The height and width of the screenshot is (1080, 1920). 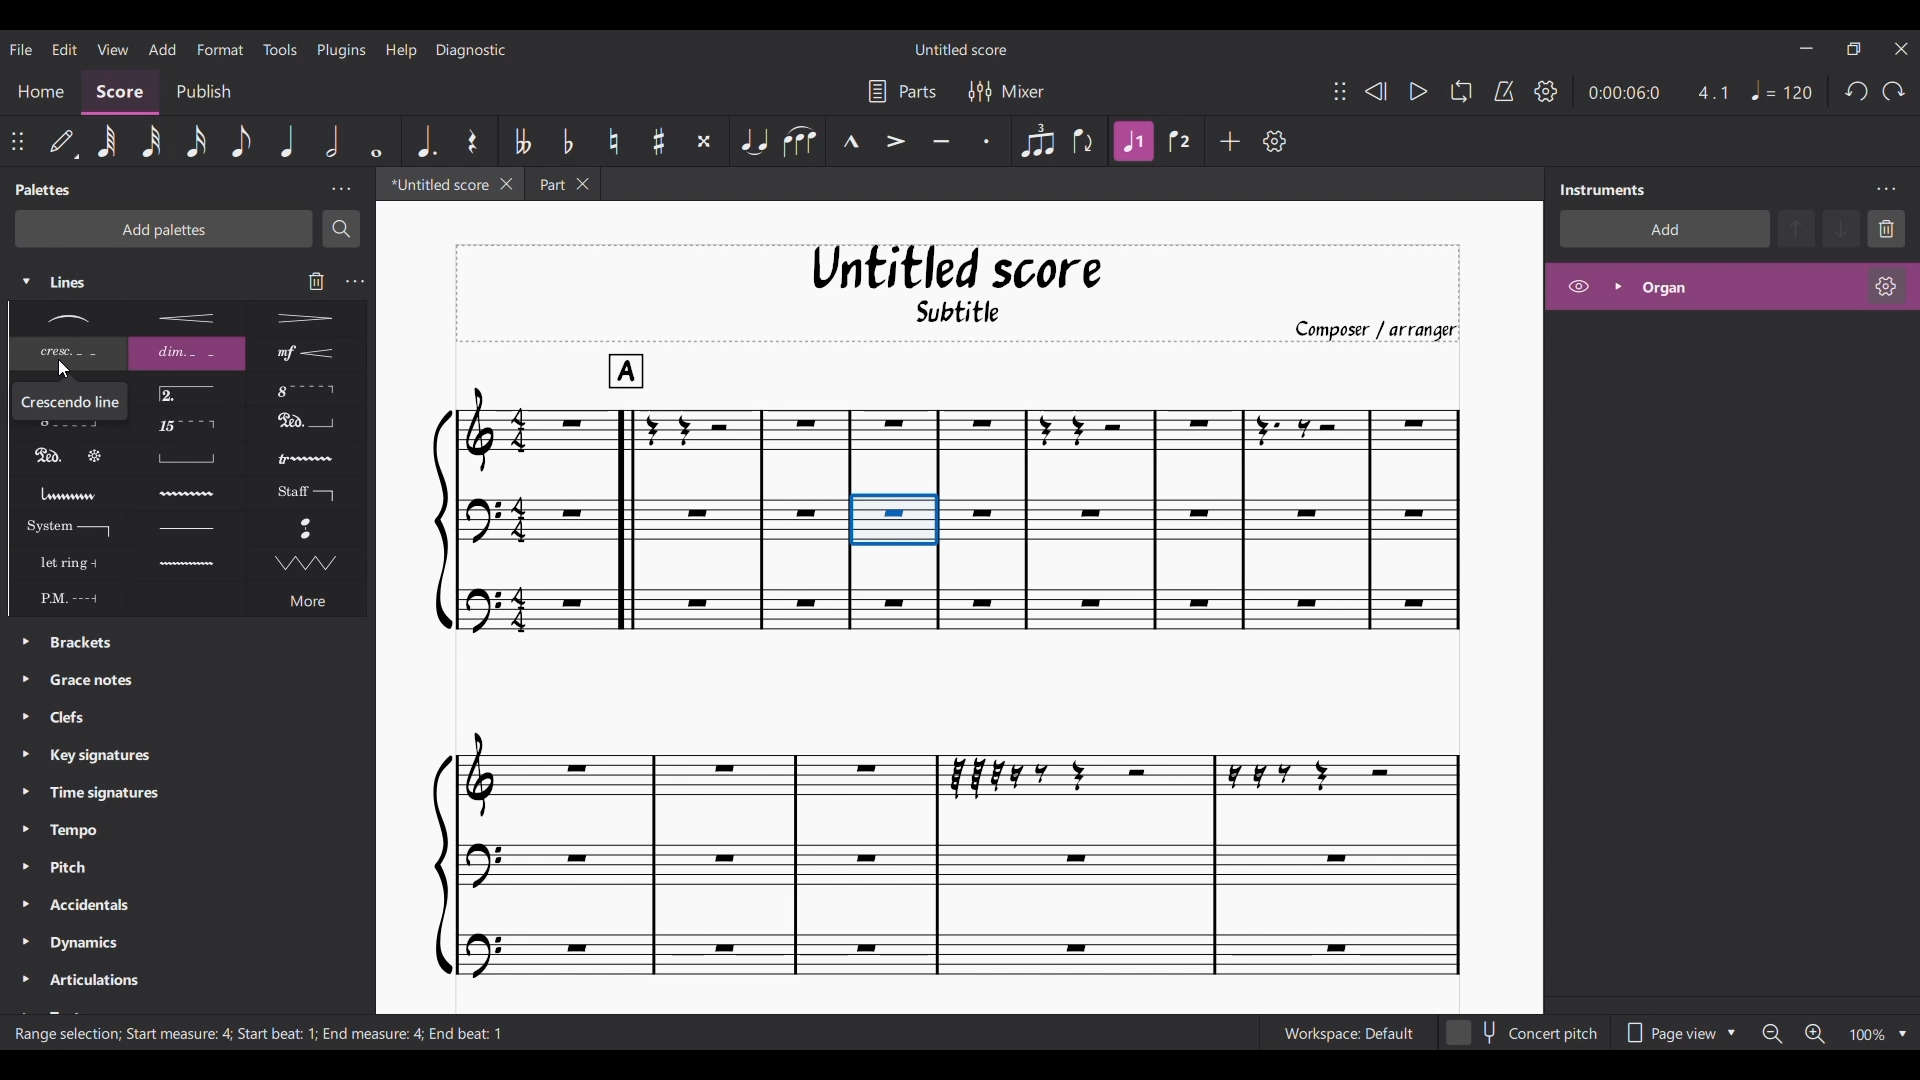 I want to click on Panel title, so click(x=1603, y=189).